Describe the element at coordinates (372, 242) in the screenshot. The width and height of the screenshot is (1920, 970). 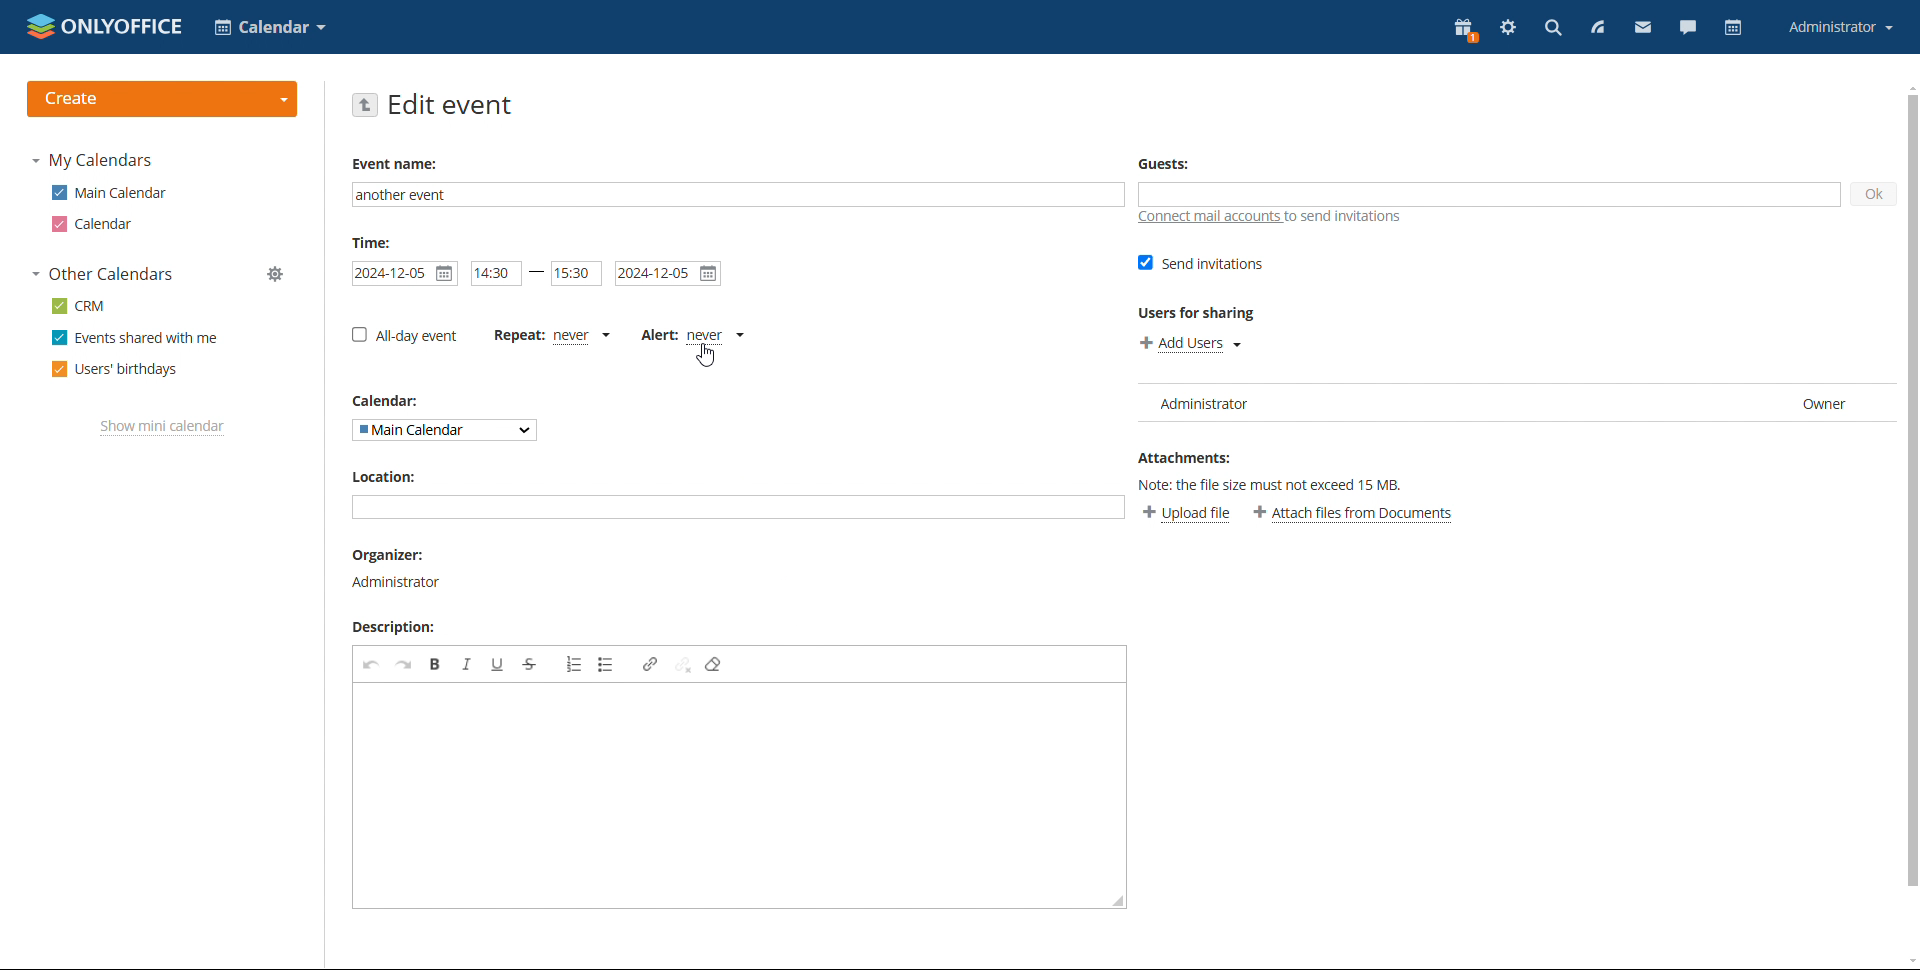
I see `Time:` at that location.